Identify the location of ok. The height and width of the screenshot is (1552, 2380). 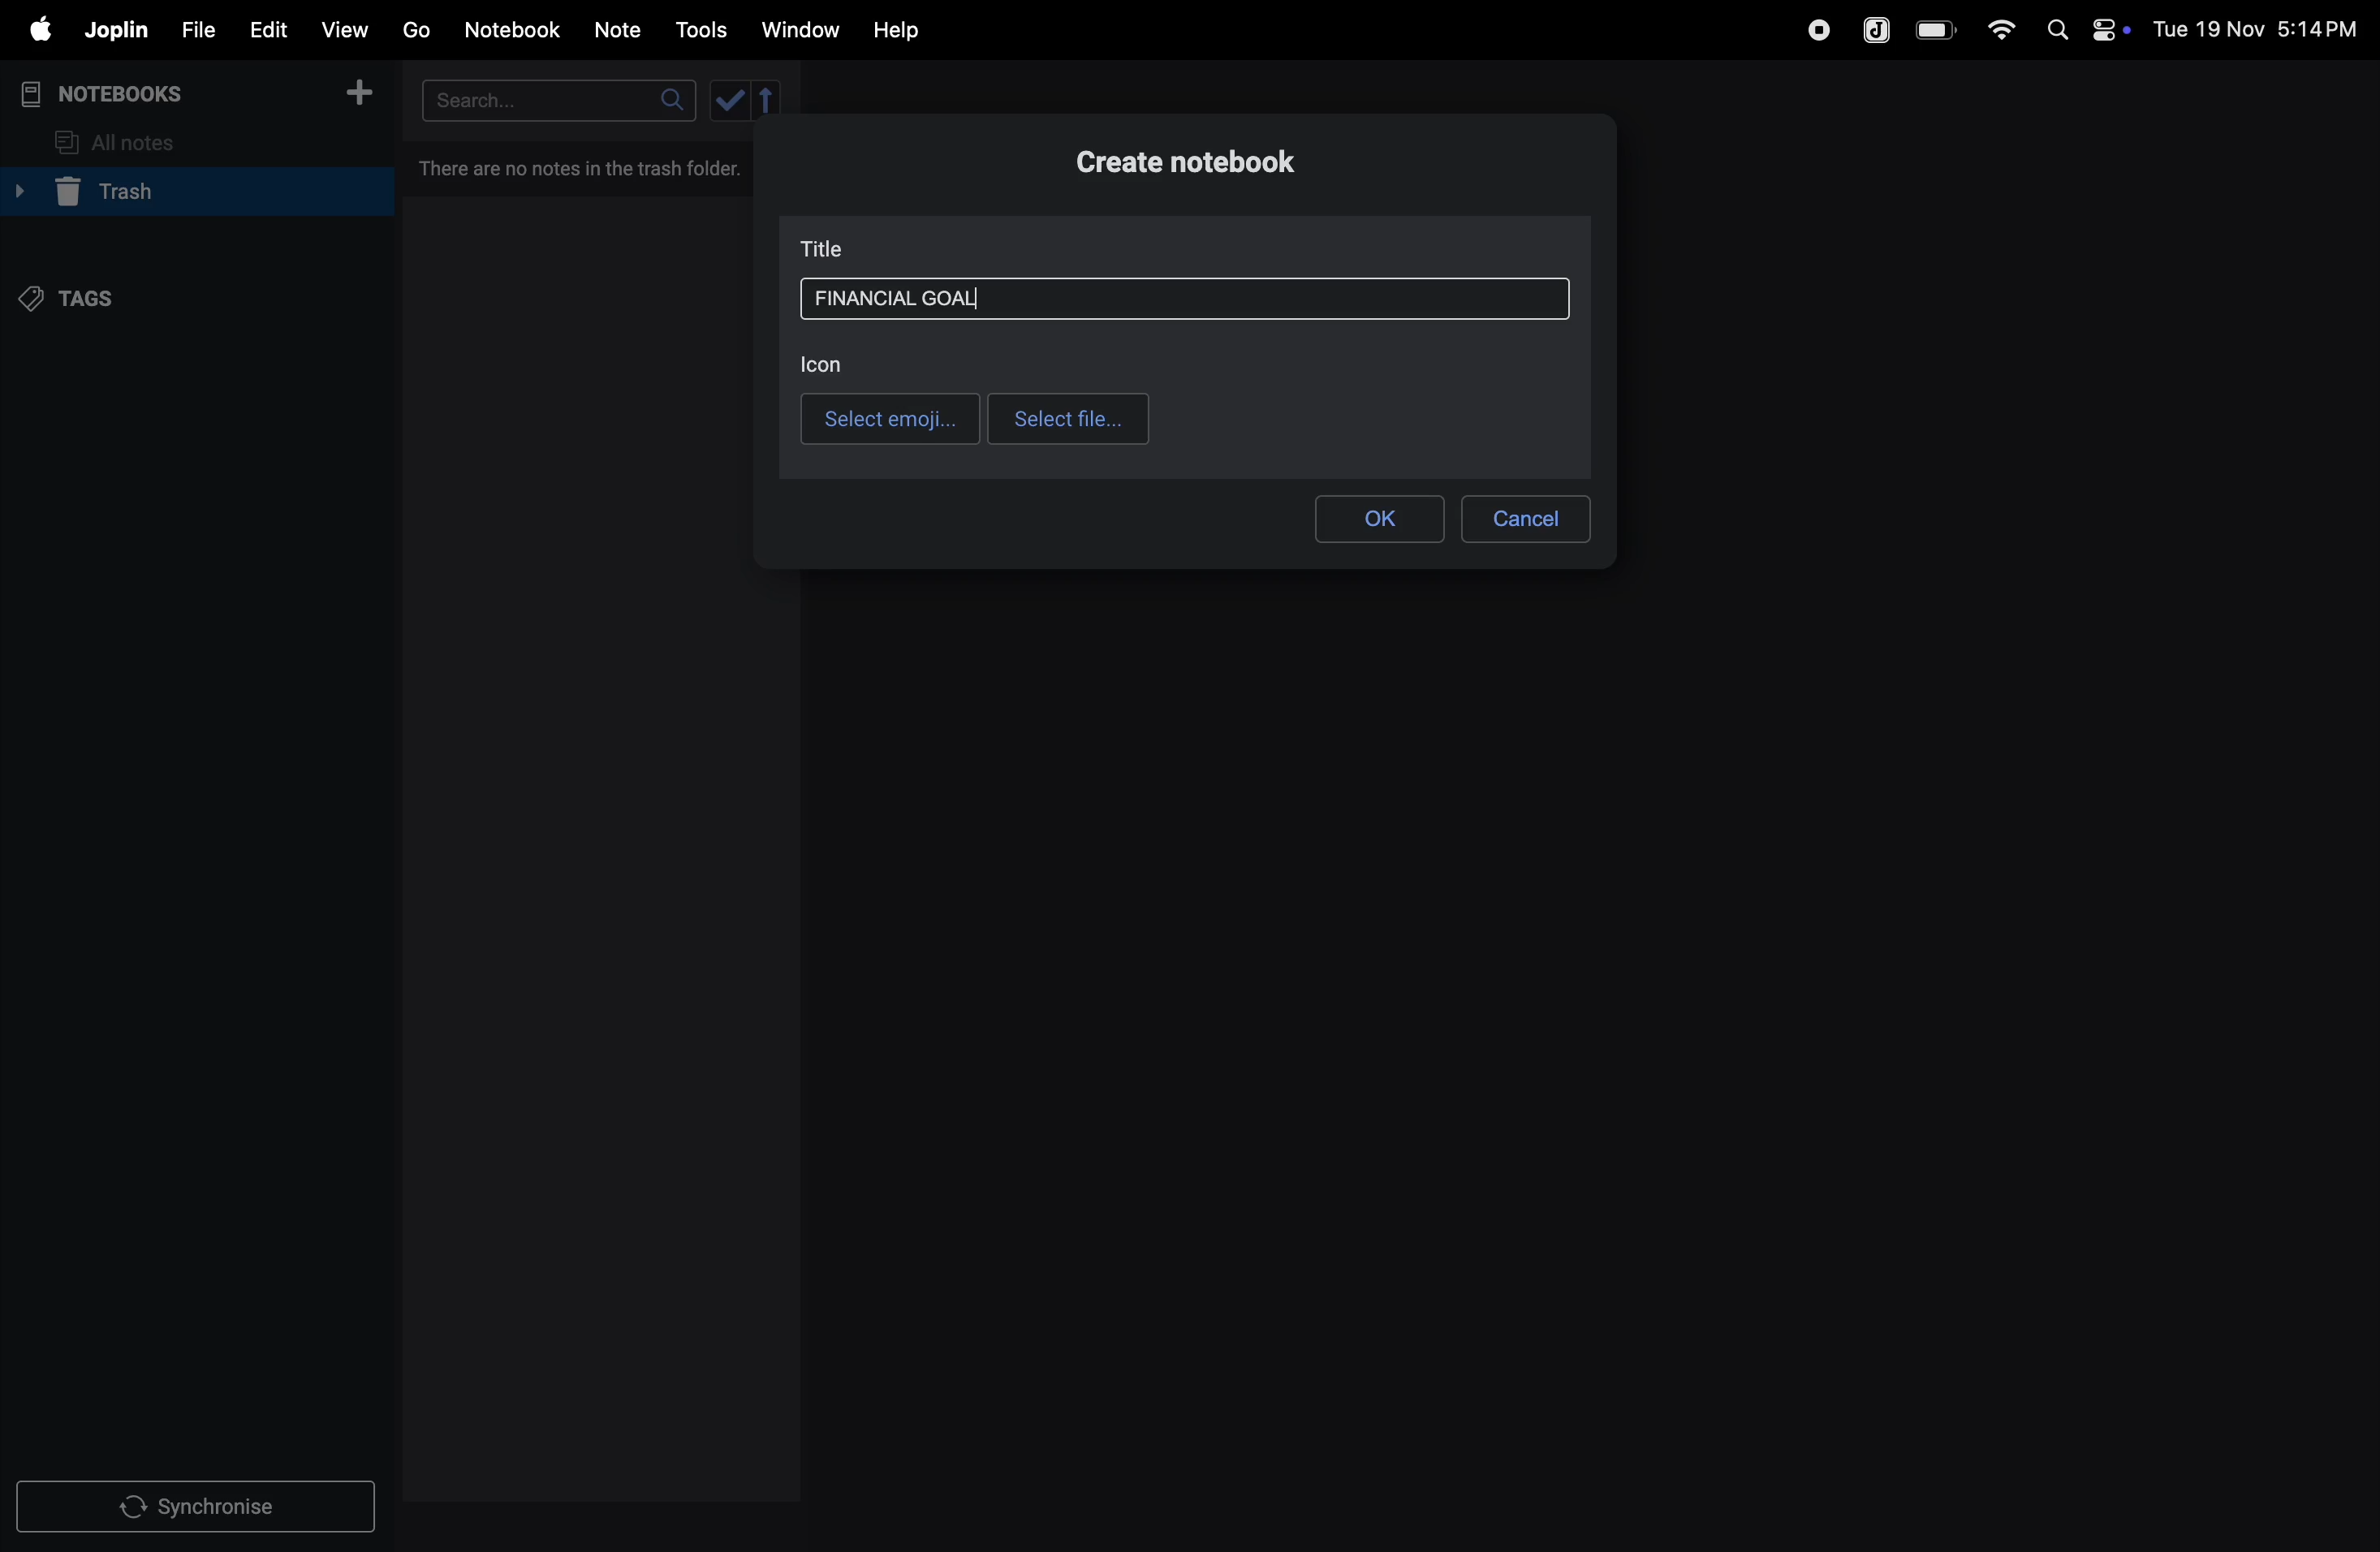
(1384, 519).